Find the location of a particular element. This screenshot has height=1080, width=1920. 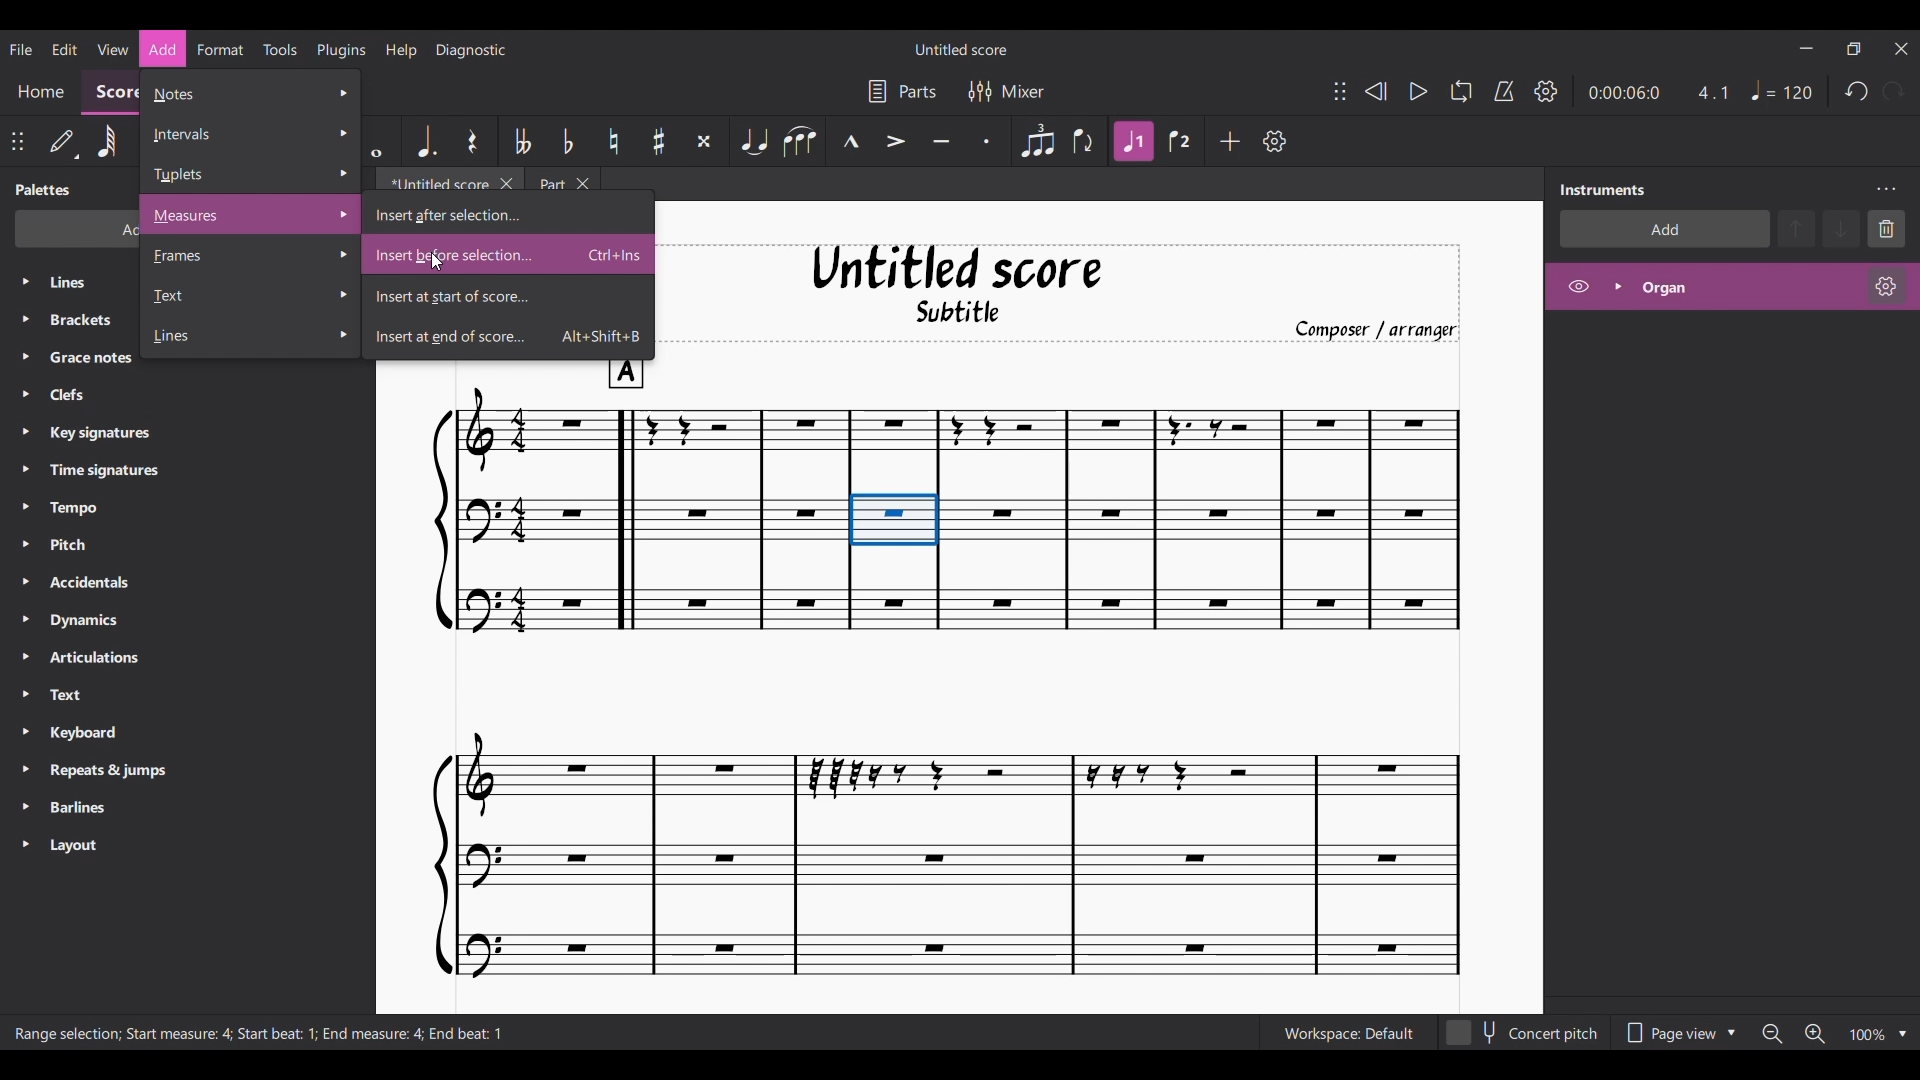

Format menu is located at coordinates (220, 49).